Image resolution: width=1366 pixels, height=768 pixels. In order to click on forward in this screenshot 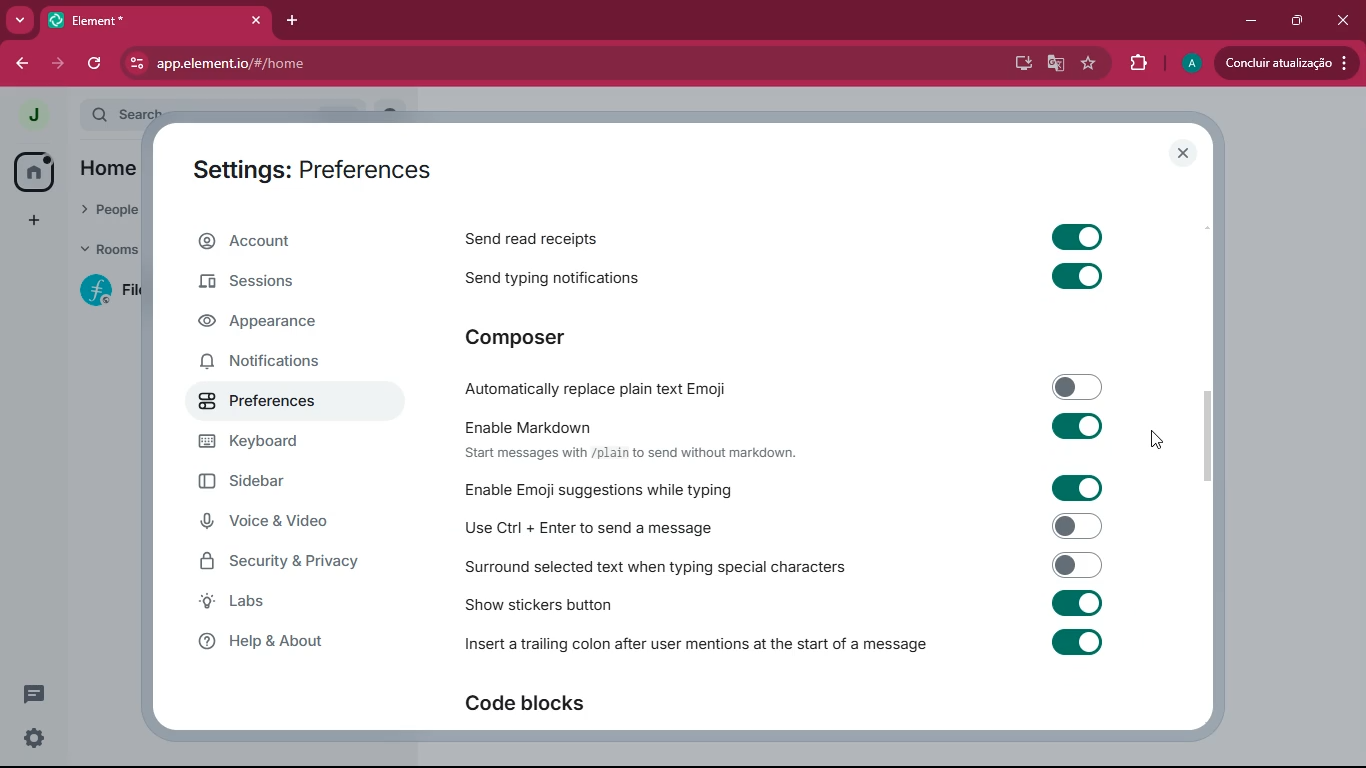, I will do `click(60, 61)`.